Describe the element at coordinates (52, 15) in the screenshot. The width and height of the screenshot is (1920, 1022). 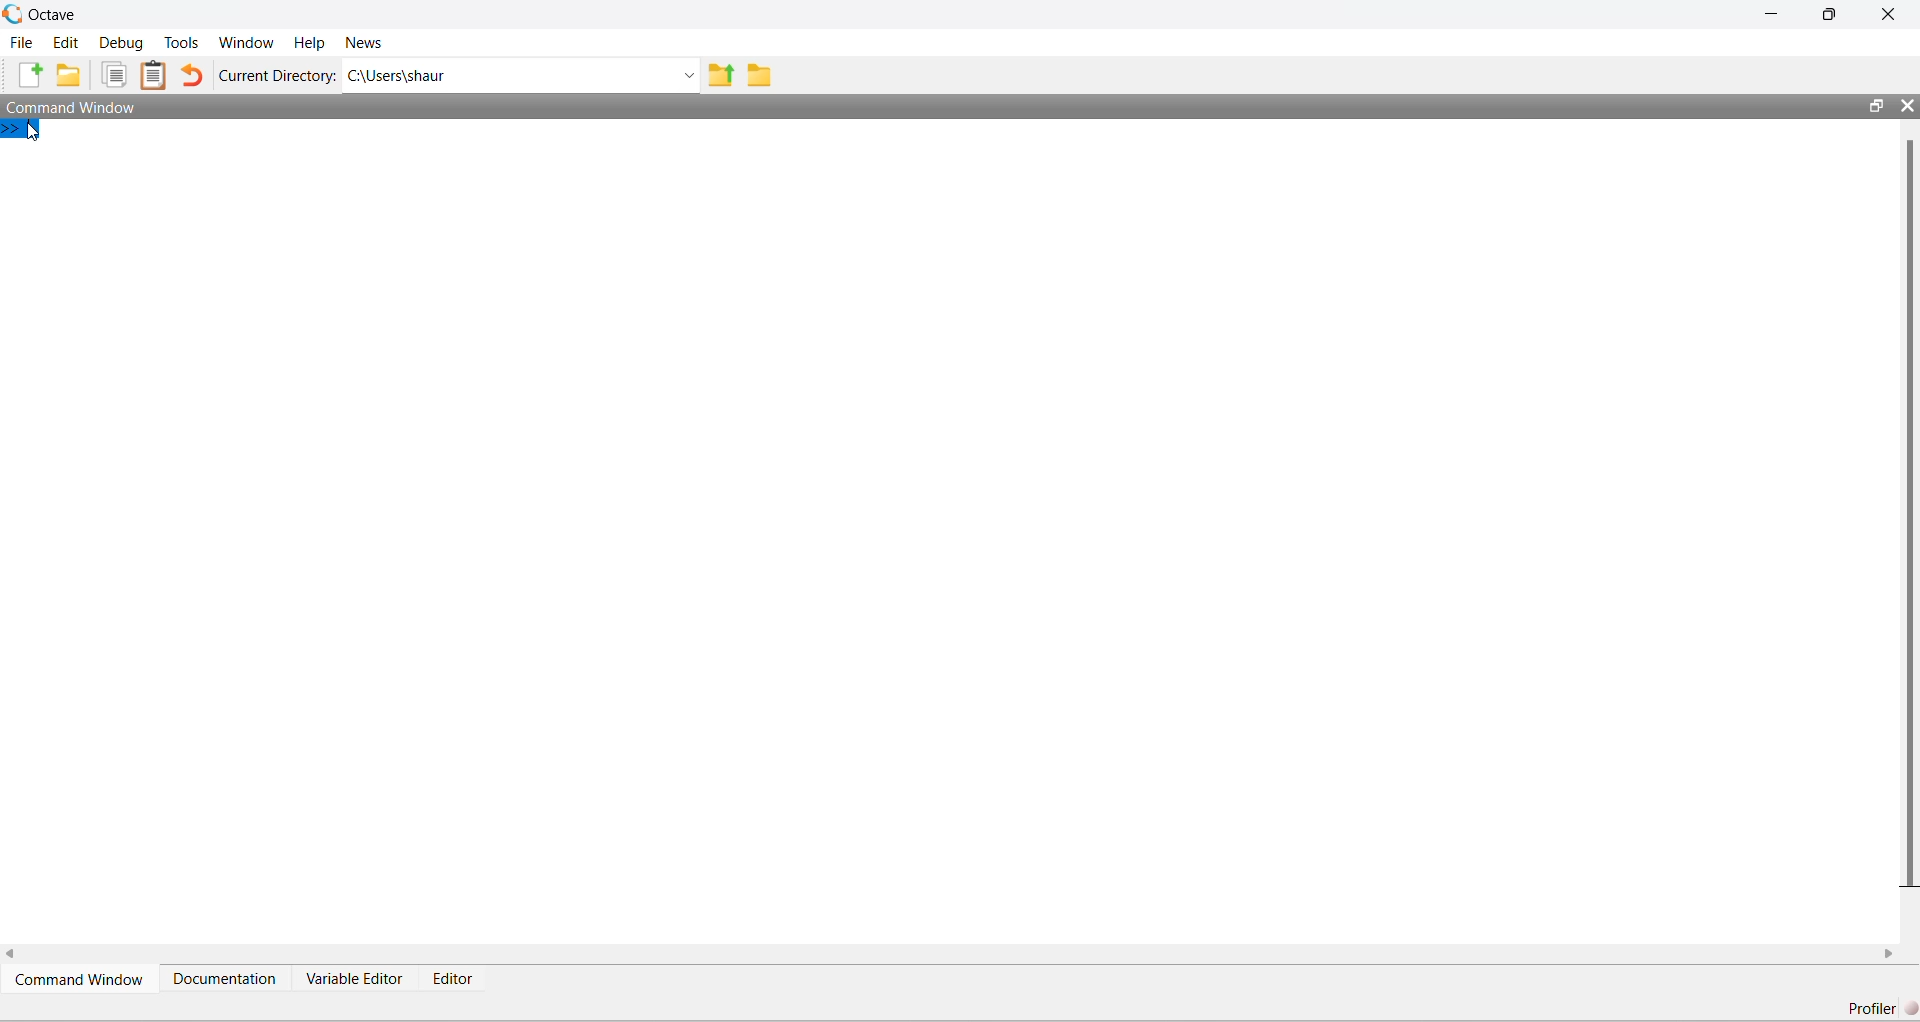
I see `Octave` at that location.